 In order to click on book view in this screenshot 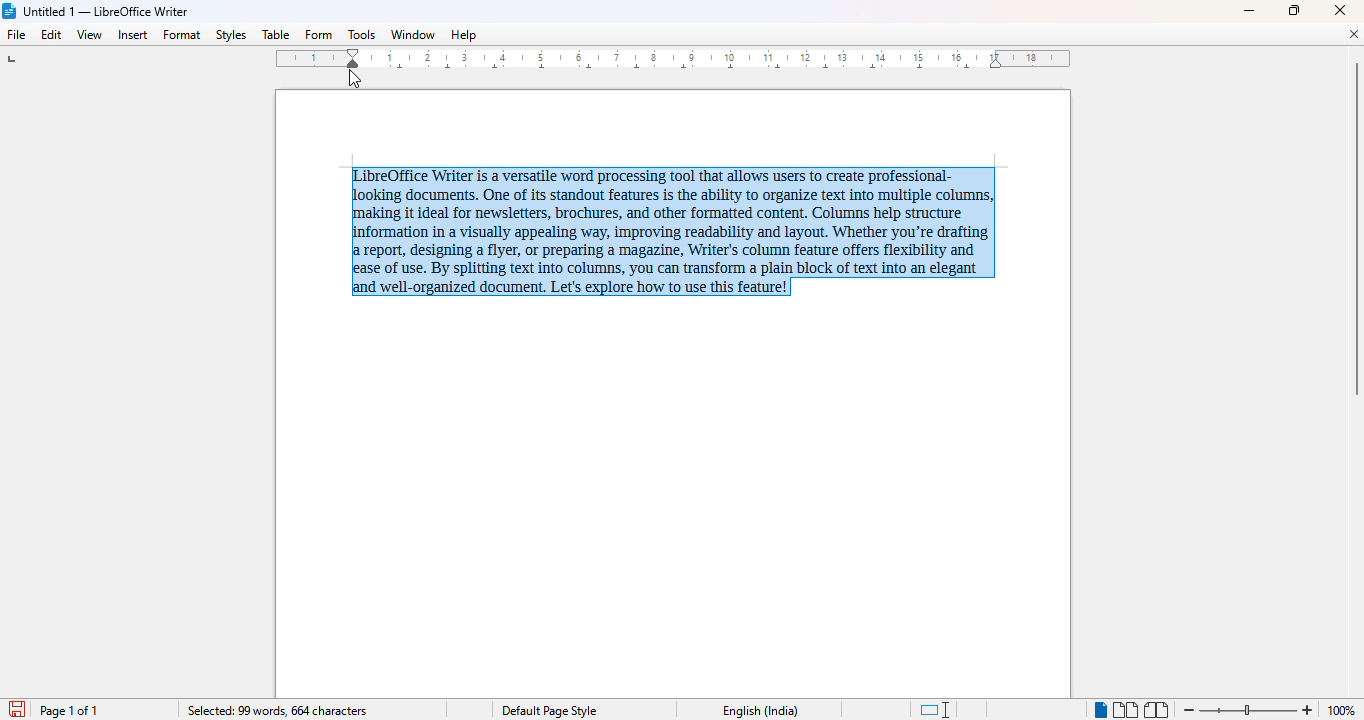, I will do `click(1156, 710)`.